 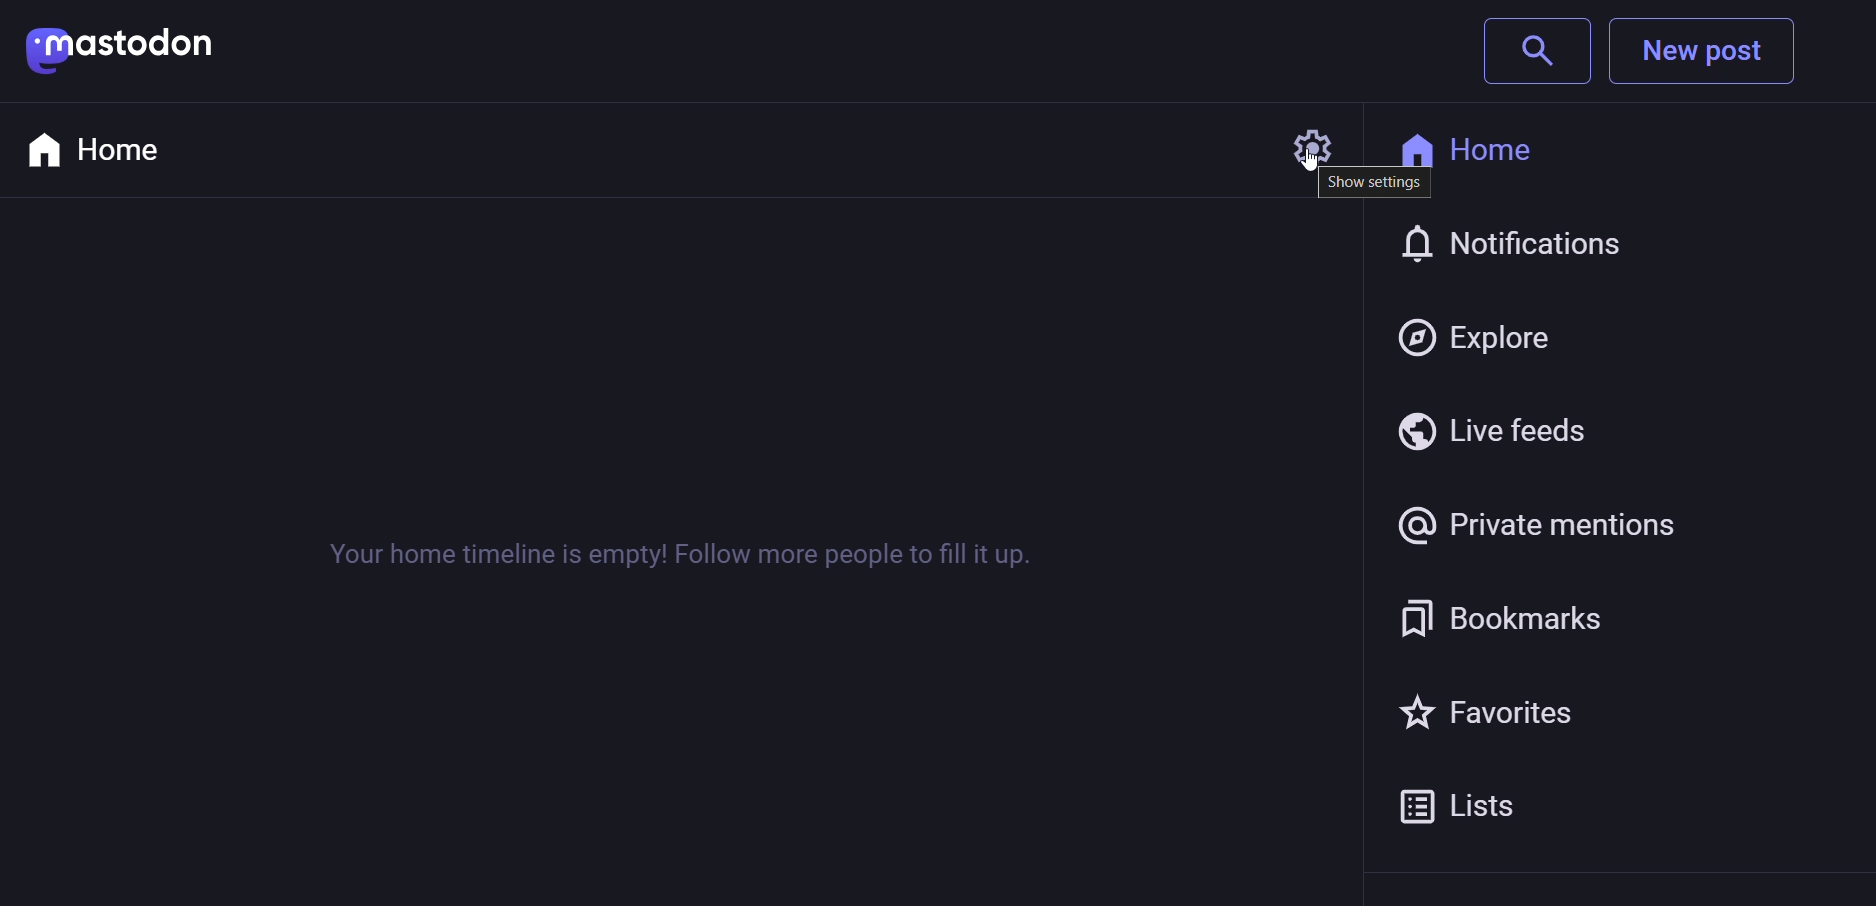 What do you see at coordinates (1475, 804) in the screenshot?
I see `list` at bounding box center [1475, 804].